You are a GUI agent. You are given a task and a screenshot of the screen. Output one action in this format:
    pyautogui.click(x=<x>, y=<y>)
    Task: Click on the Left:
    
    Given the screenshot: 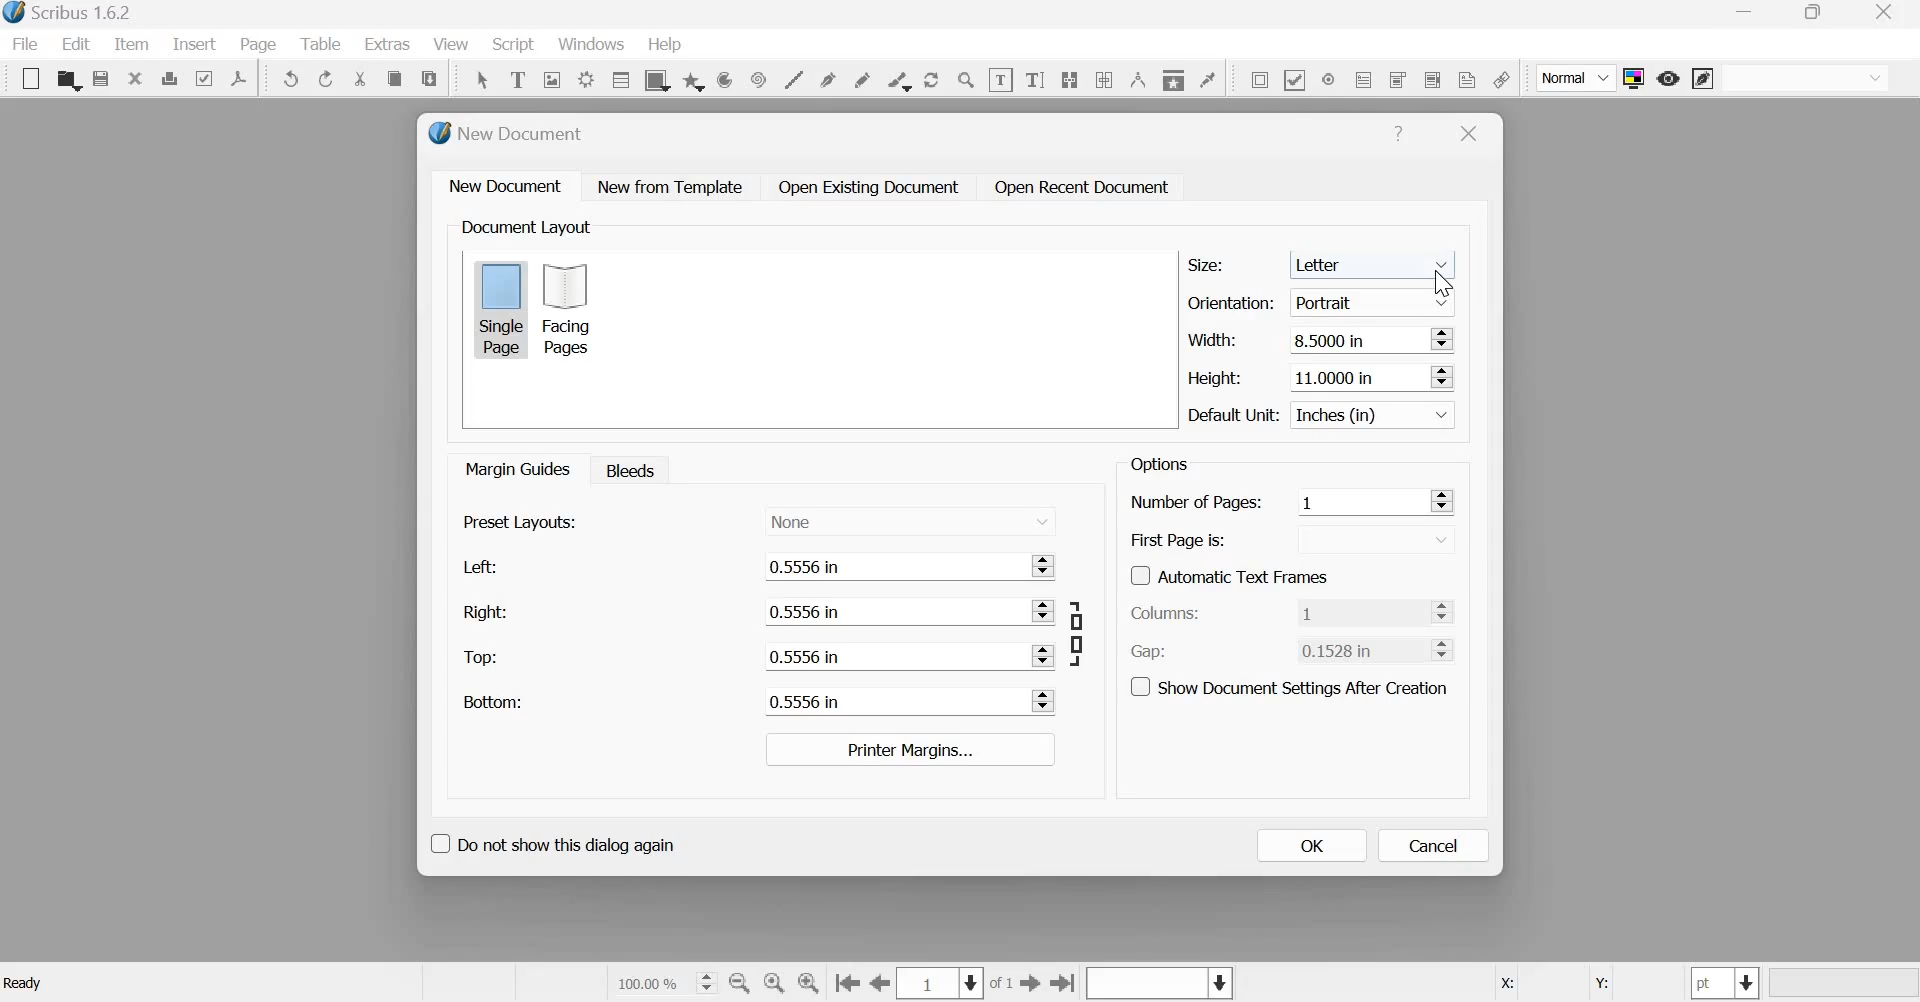 What is the action you would take?
    pyautogui.click(x=477, y=567)
    